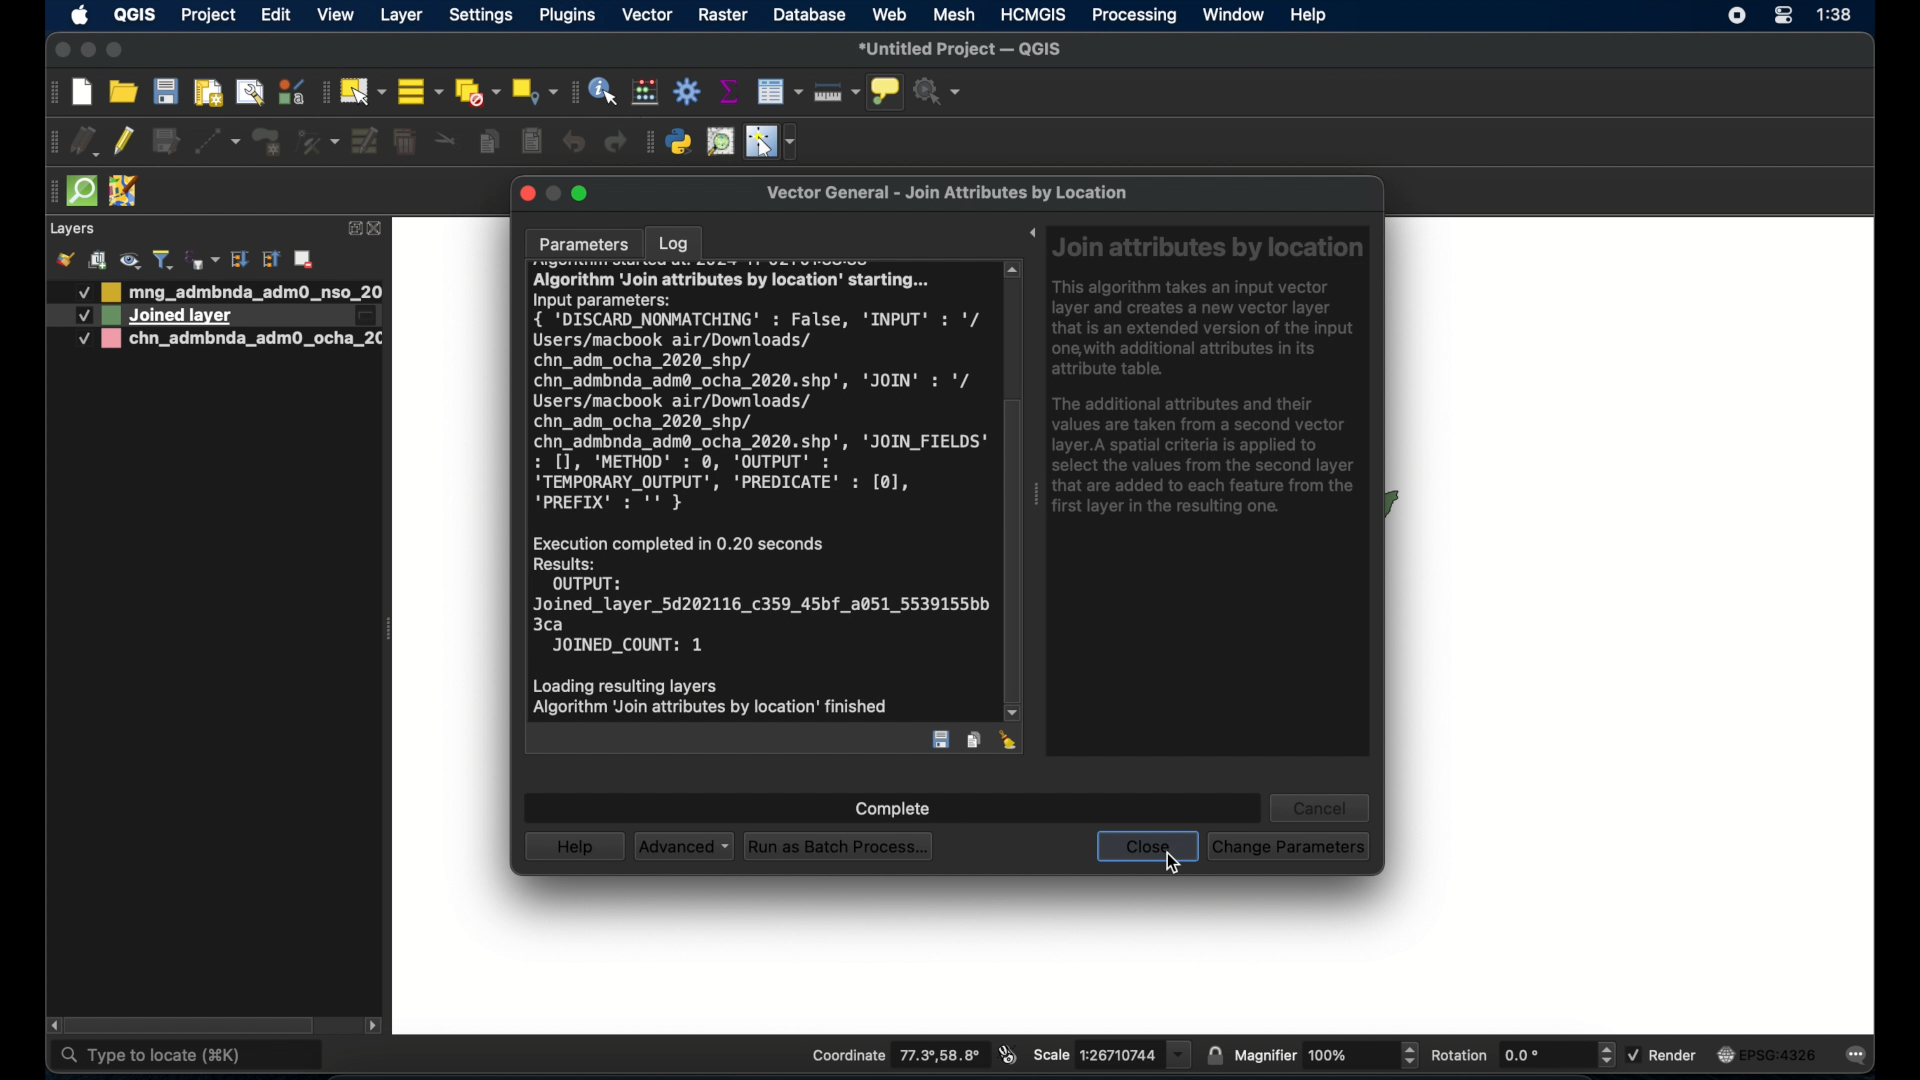  I want to click on select all features, so click(420, 91).